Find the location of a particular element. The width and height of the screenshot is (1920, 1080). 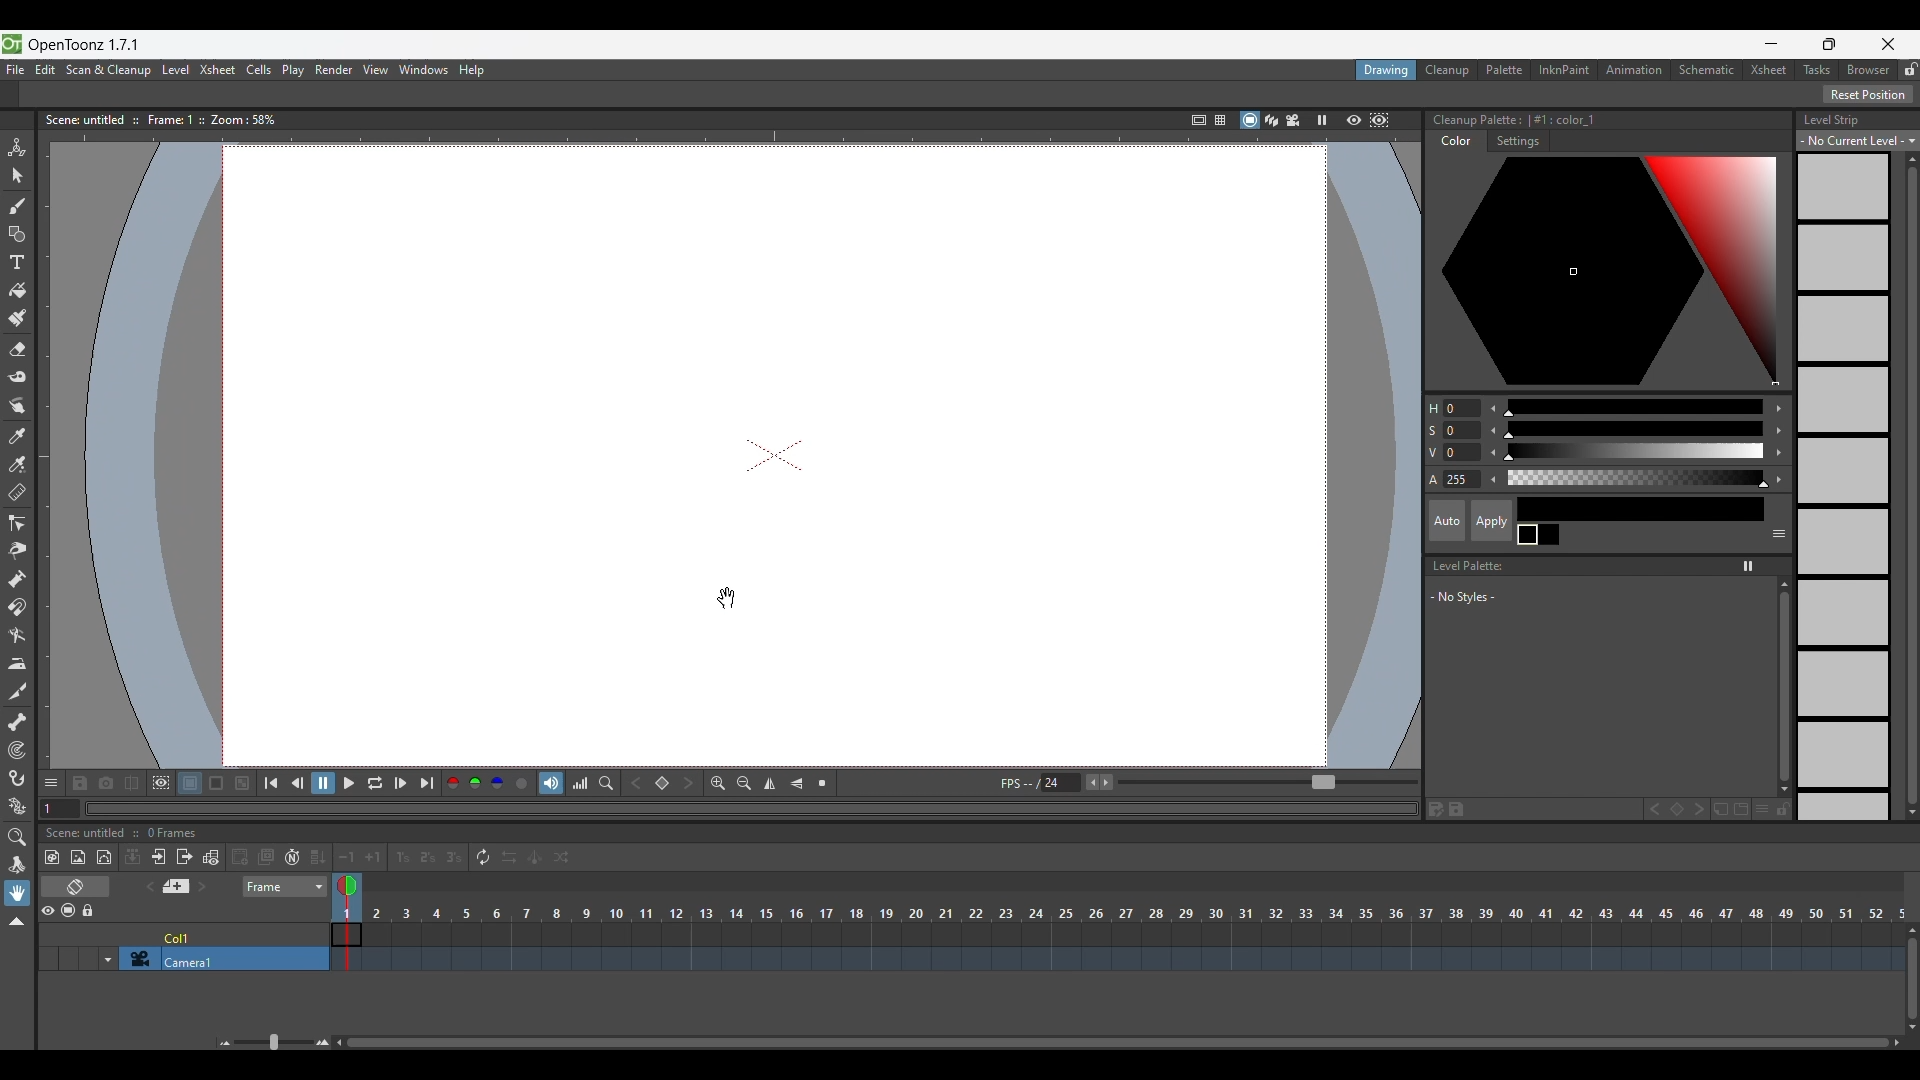

Current frame is located at coordinates (59, 808).